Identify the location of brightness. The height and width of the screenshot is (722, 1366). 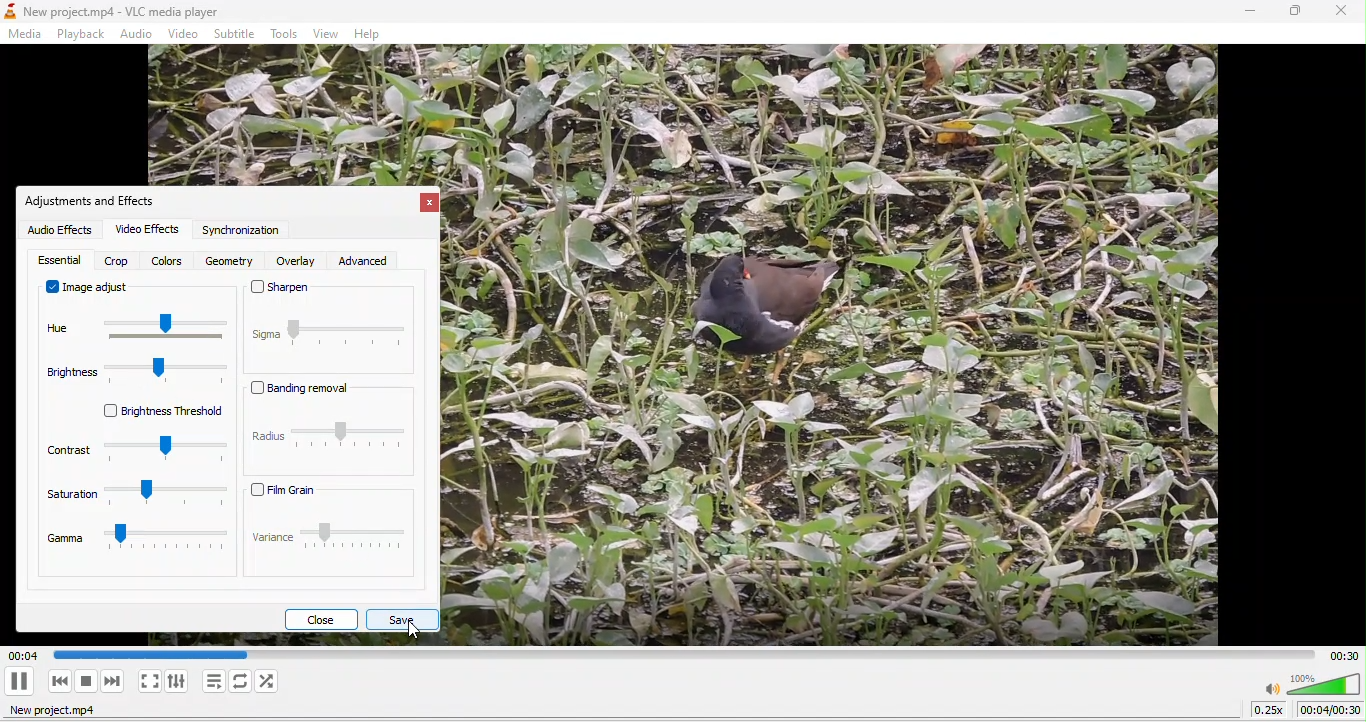
(142, 375).